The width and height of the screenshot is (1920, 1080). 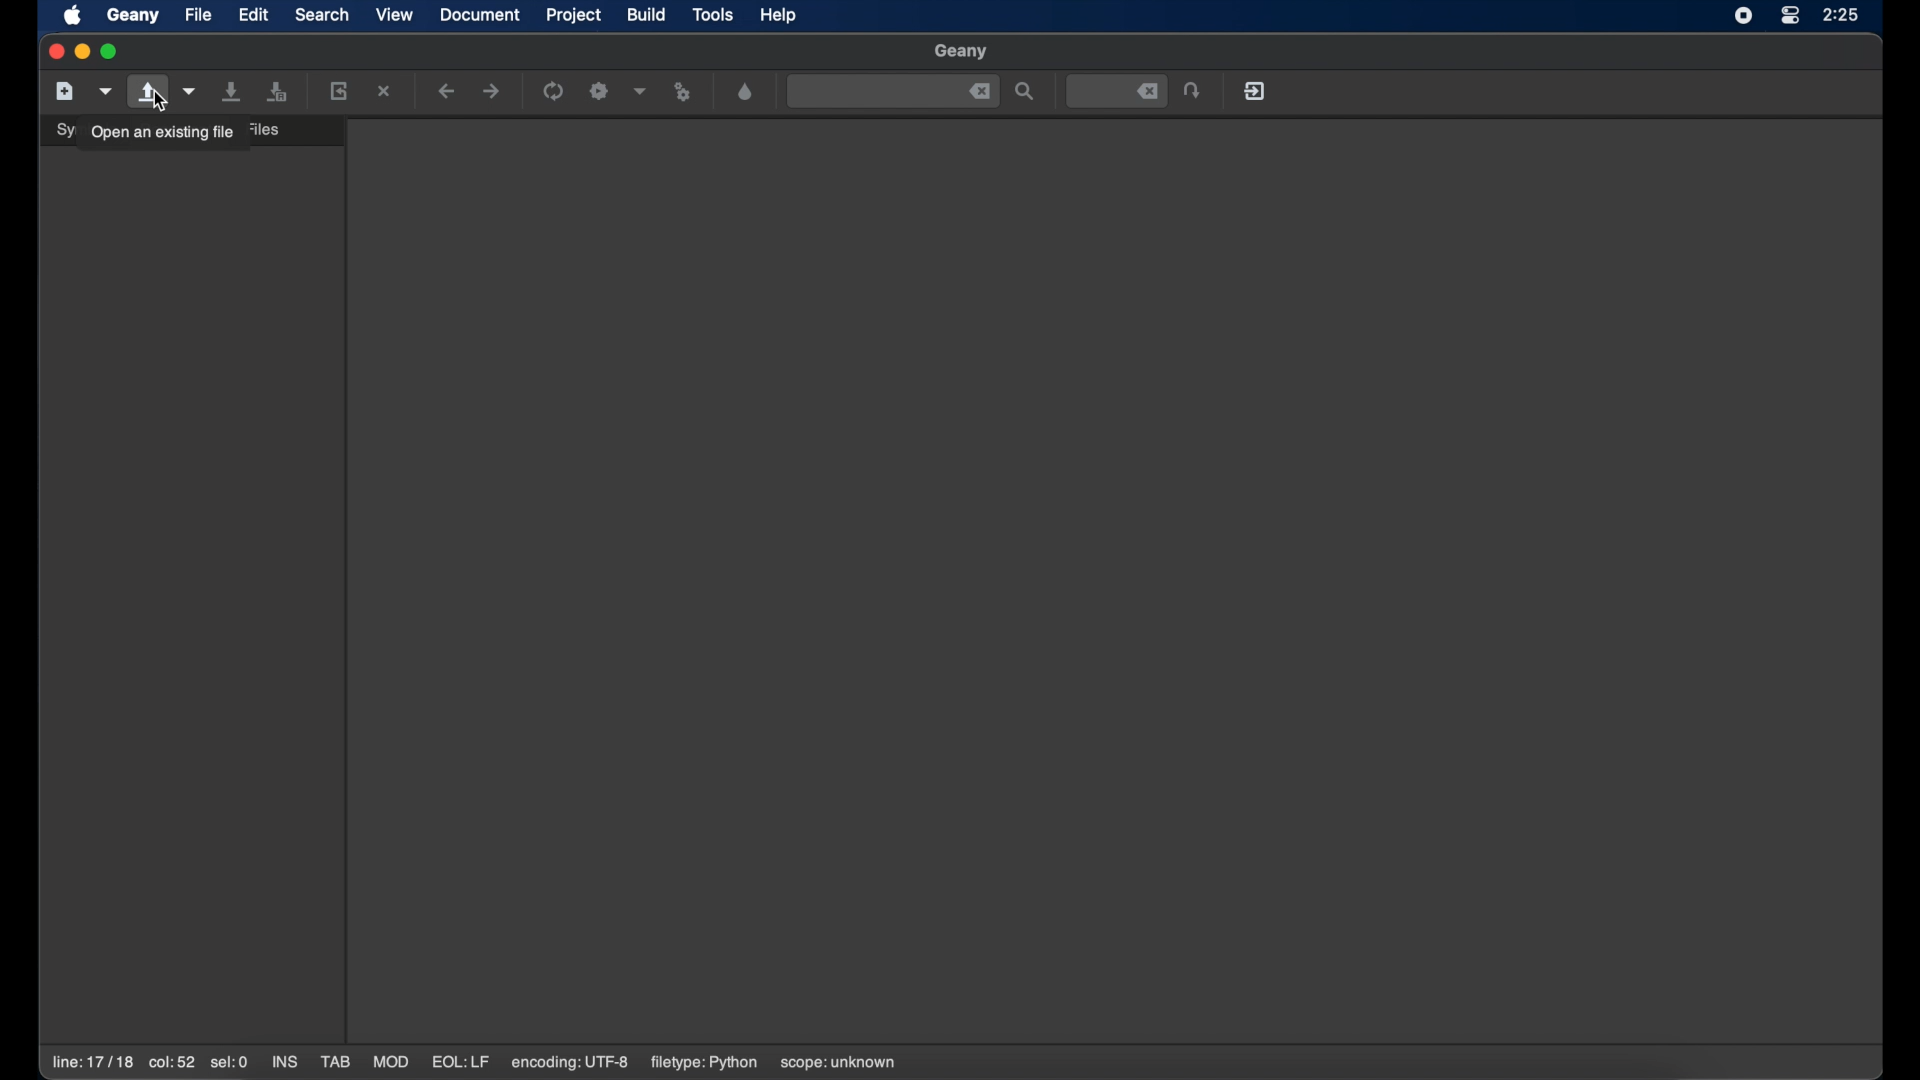 I want to click on edit, so click(x=254, y=14).